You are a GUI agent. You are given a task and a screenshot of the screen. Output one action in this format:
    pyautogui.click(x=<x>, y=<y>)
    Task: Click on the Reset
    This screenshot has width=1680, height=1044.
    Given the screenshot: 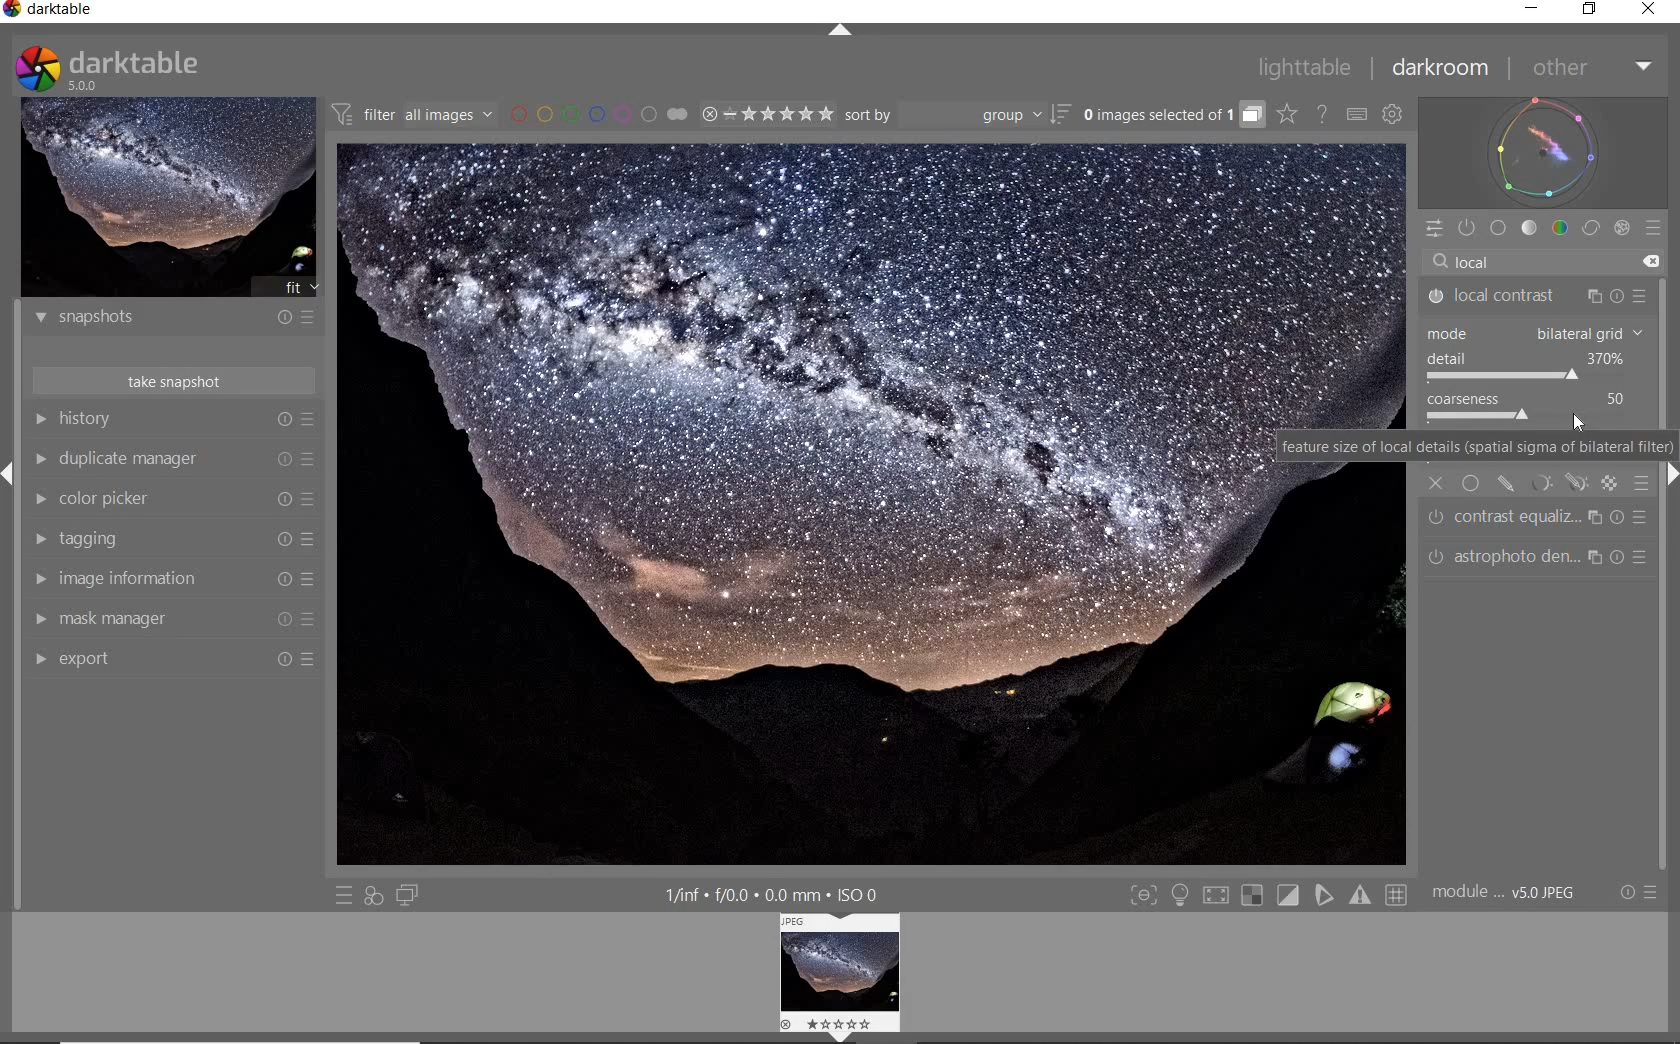 What is the action you would take?
    pyautogui.click(x=285, y=501)
    